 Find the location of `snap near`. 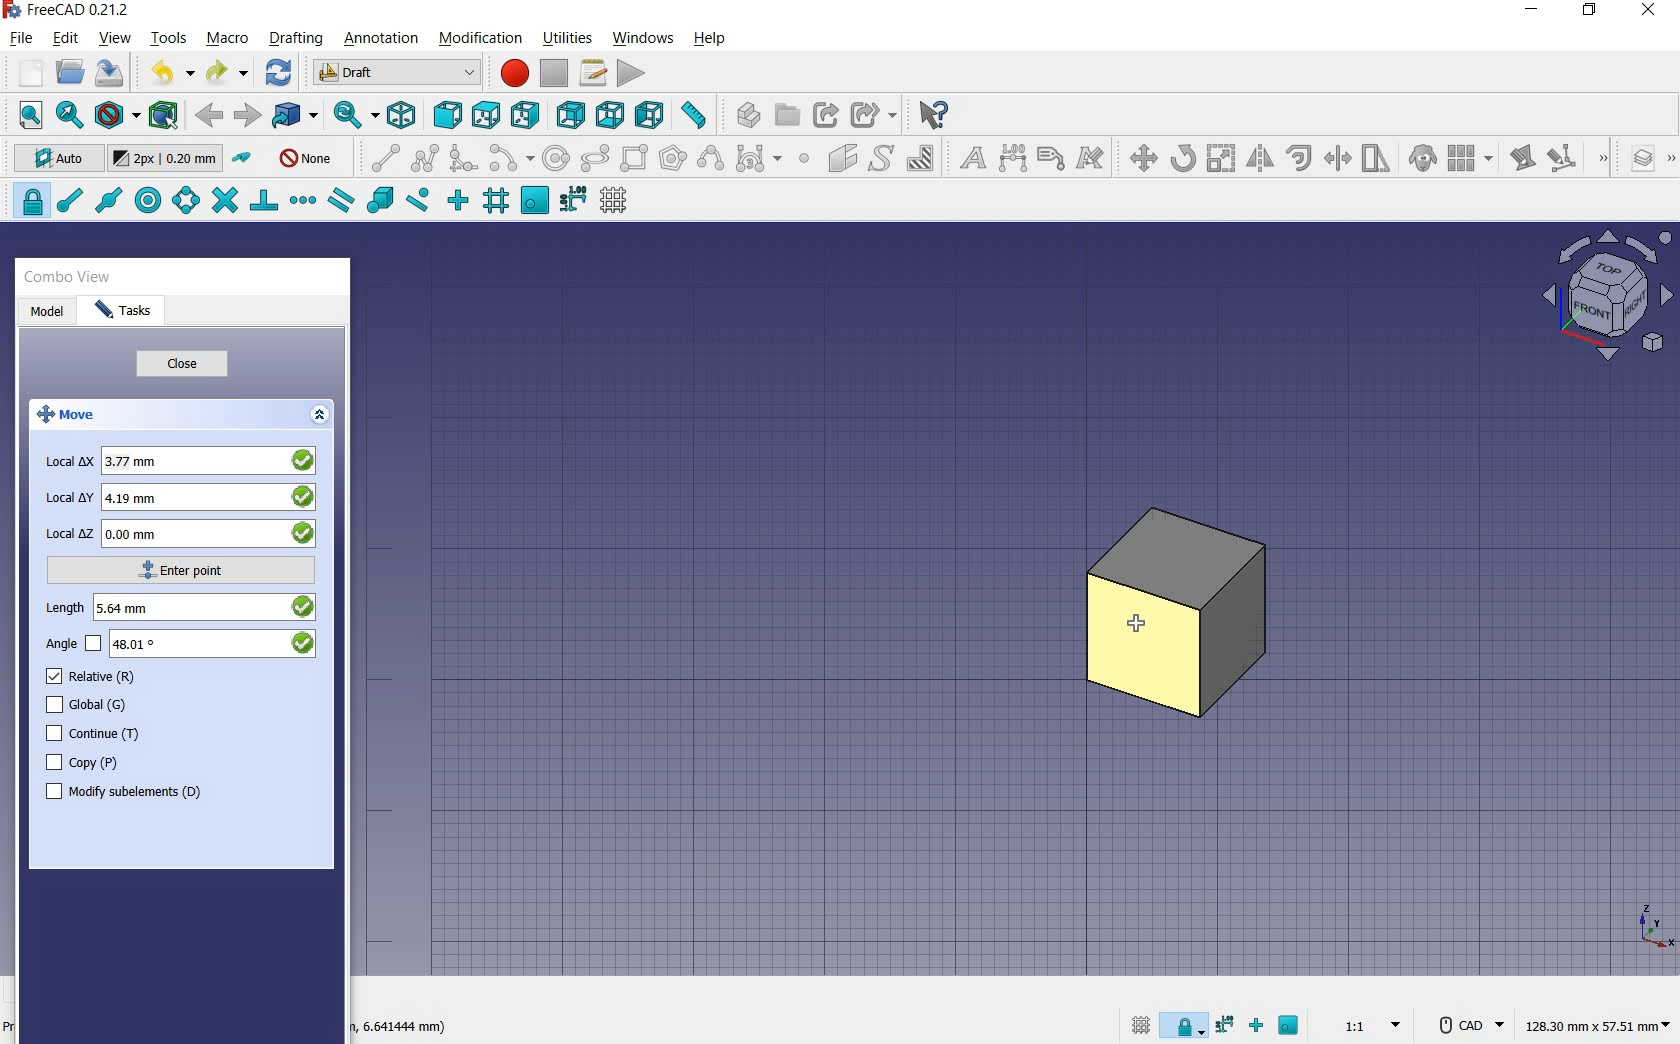

snap near is located at coordinates (418, 200).